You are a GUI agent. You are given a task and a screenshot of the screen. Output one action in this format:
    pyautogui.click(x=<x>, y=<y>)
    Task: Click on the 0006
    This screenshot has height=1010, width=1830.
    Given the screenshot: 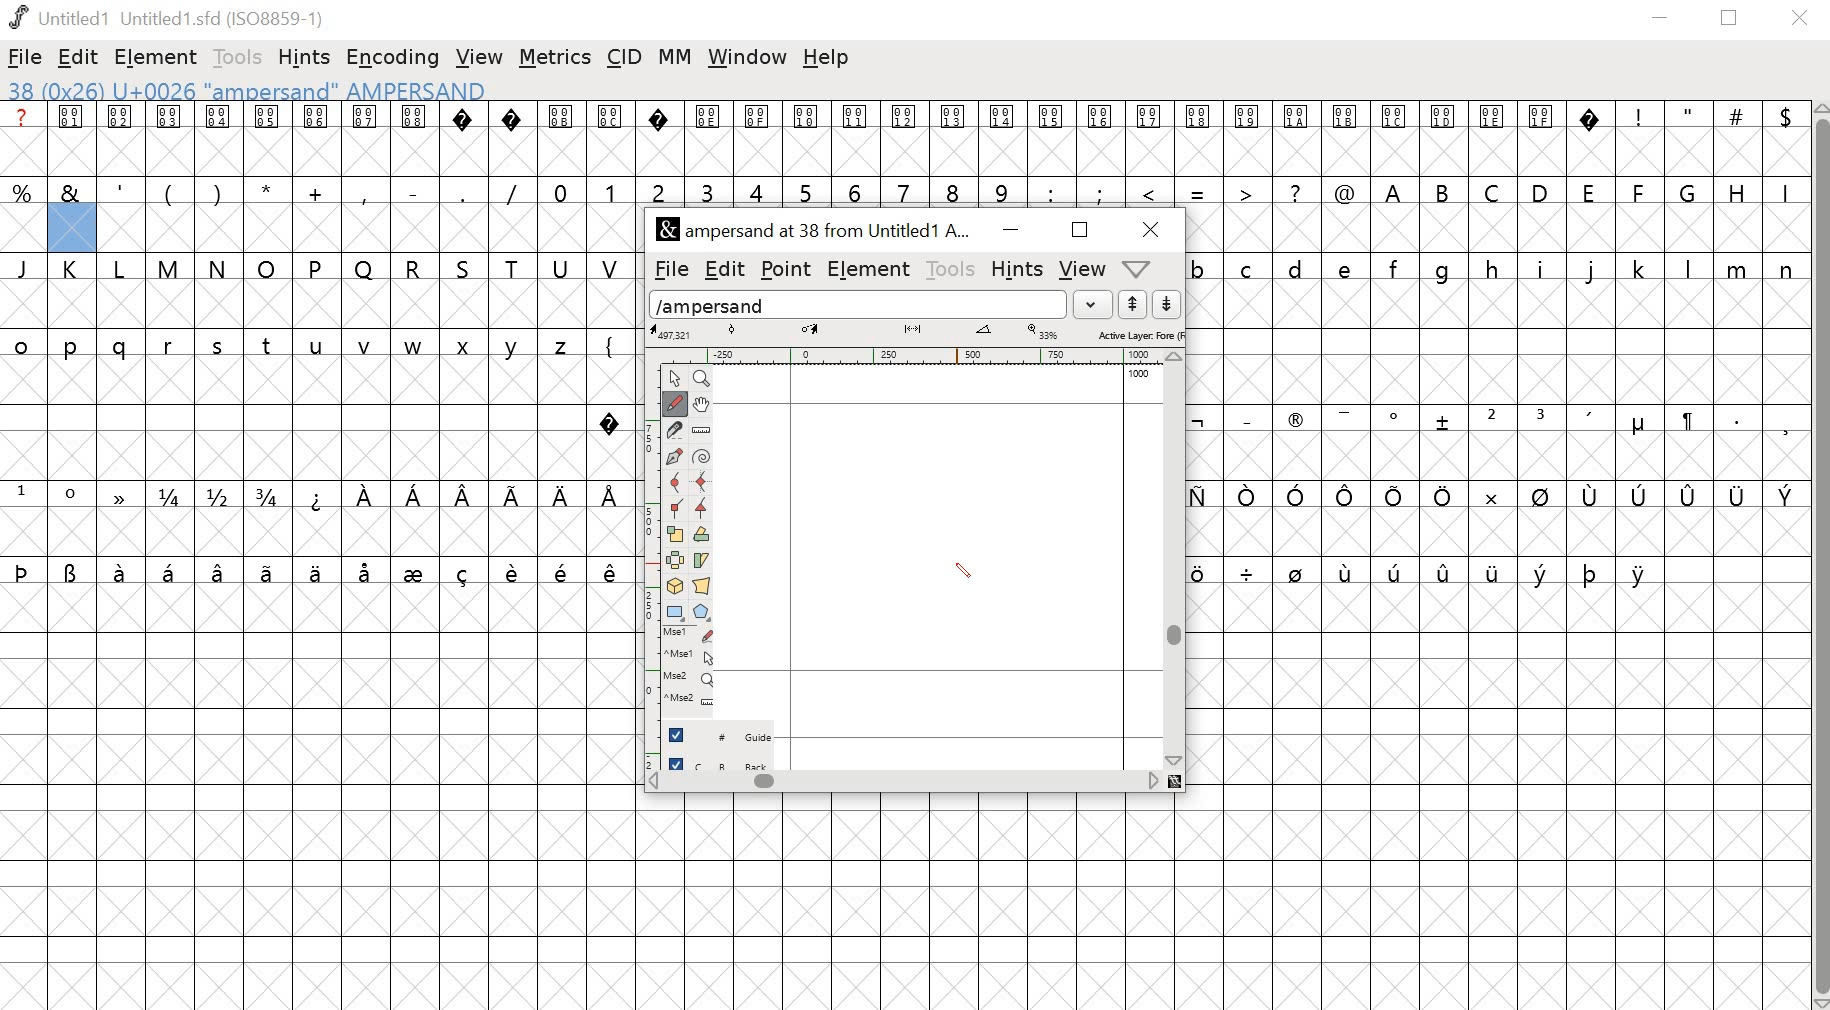 What is the action you would take?
    pyautogui.click(x=317, y=139)
    